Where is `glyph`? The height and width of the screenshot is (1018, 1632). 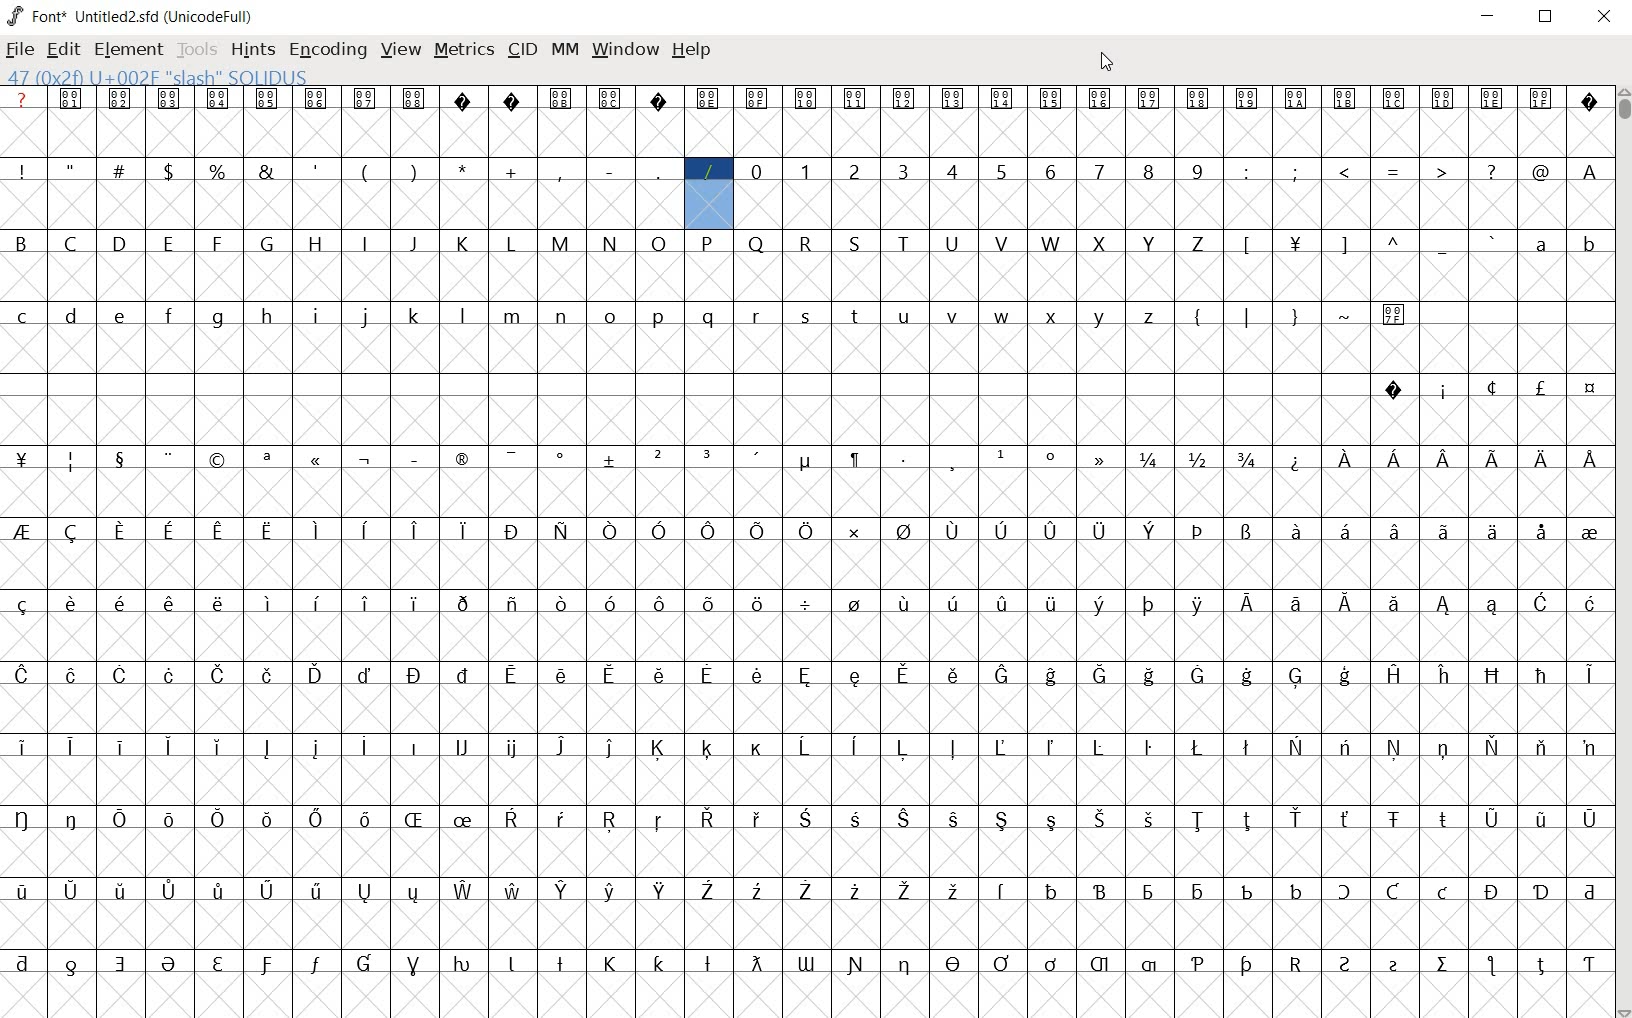 glyph is located at coordinates (1099, 244).